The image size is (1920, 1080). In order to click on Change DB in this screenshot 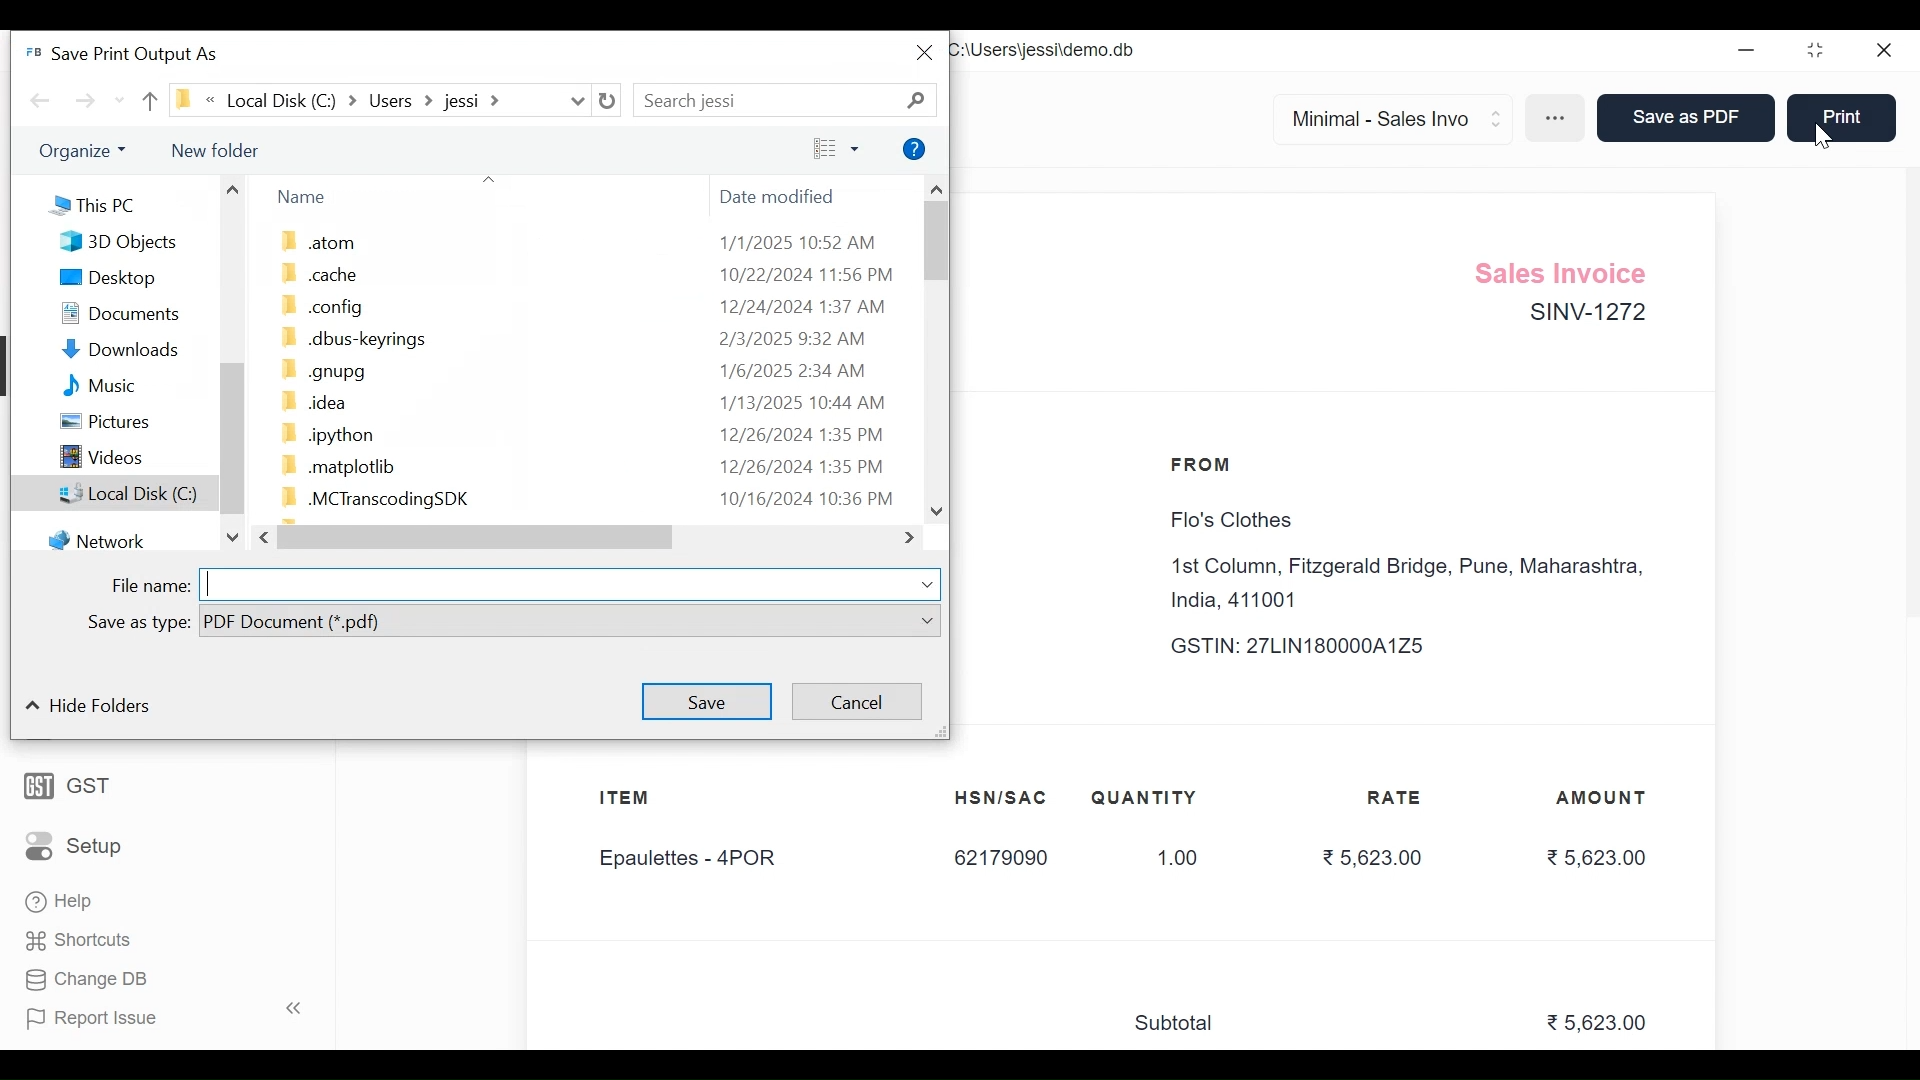, I will do `click(85, 978)`.